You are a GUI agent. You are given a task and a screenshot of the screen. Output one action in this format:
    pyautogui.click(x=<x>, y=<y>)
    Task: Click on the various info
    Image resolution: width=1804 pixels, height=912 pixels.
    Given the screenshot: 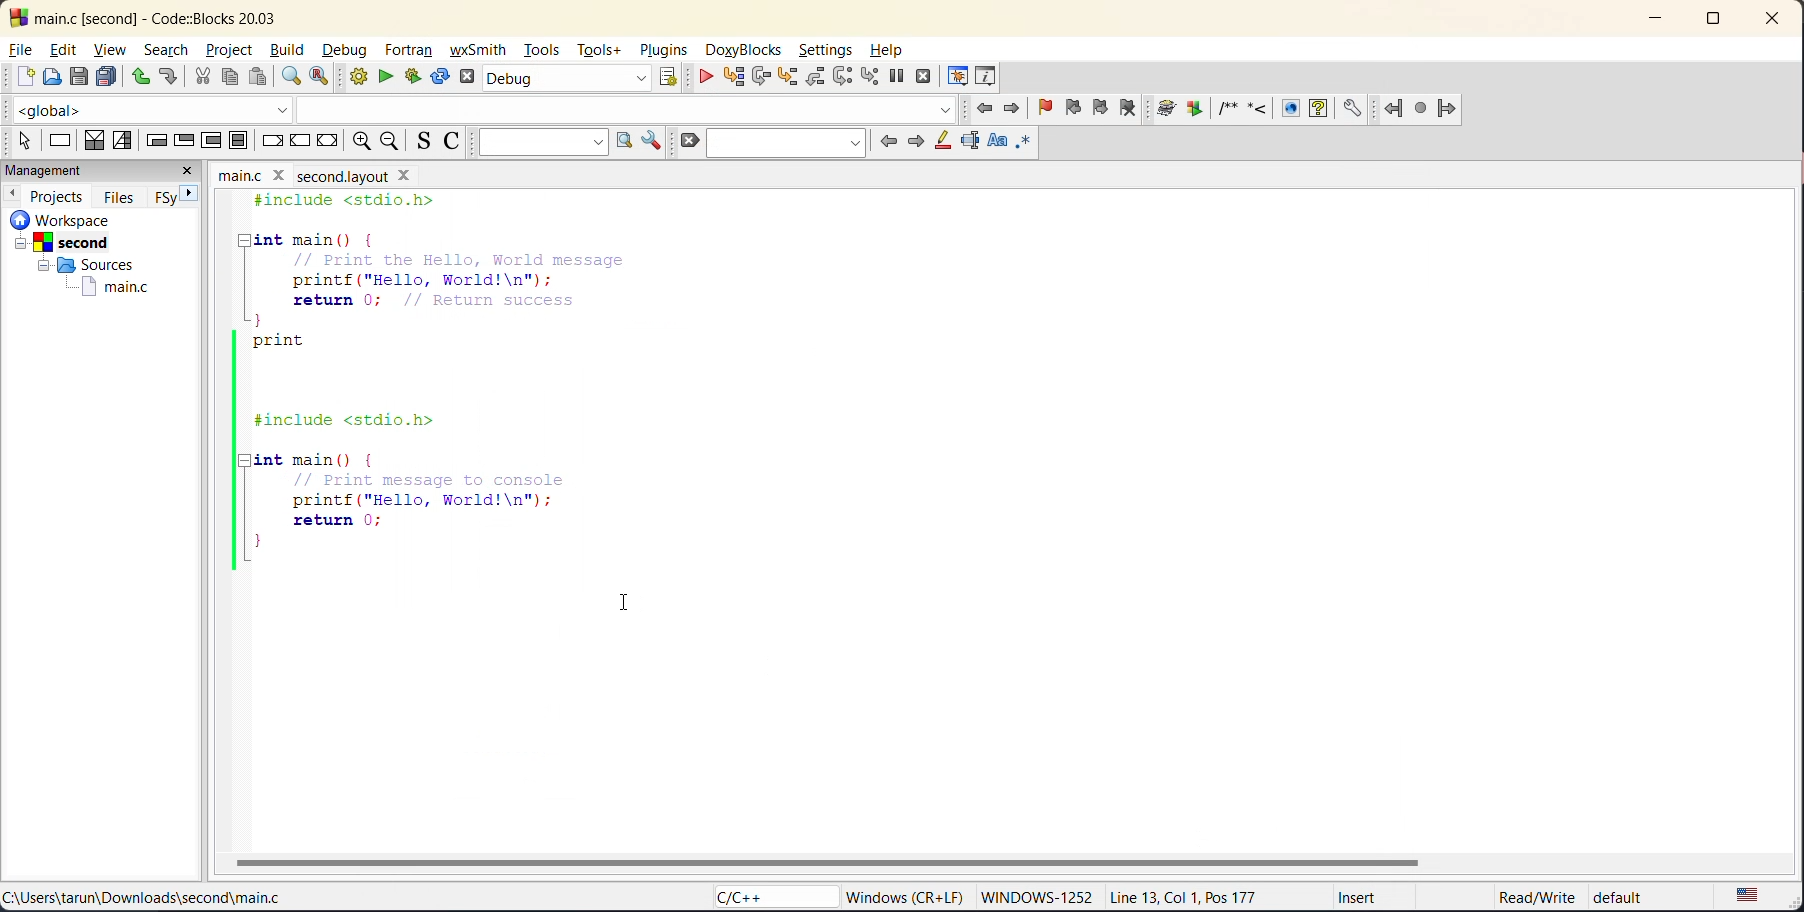 What is the action you would take?
    pyautogui.click(x=986, y=74)
    